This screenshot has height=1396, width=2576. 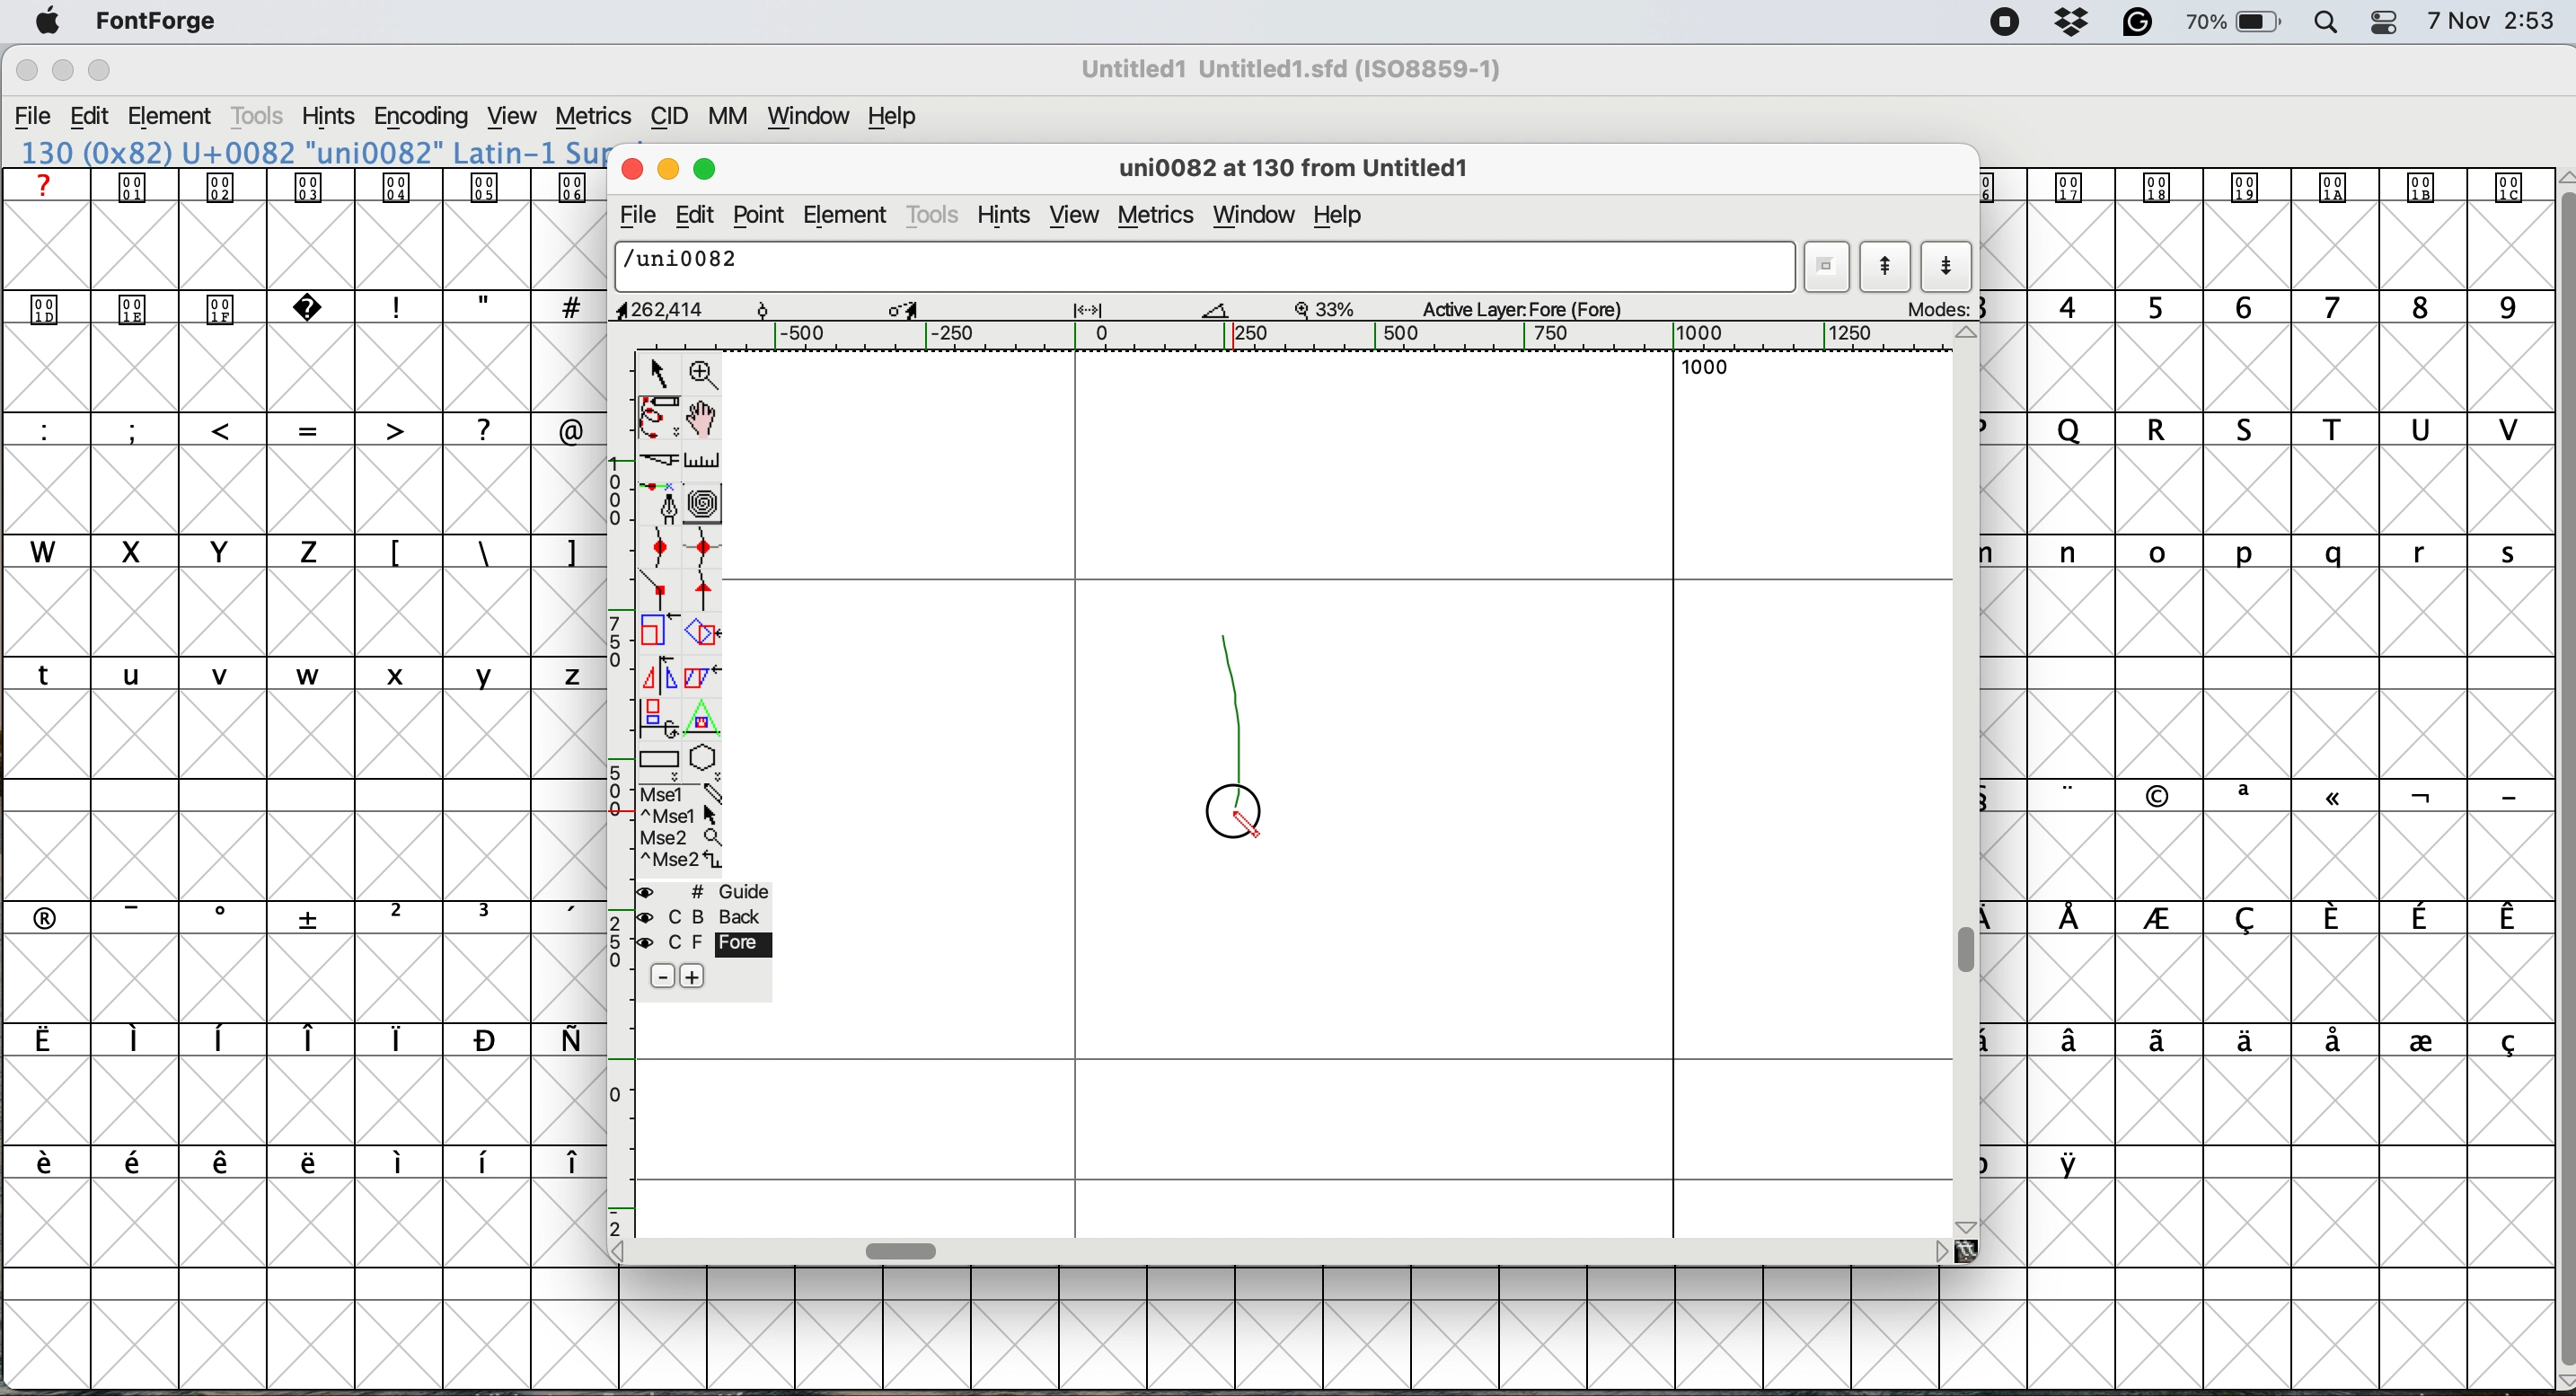 What do you see at coordinates (1011, 217) in the screenshot?
I see `hints` at bounding box center [1011, 217].